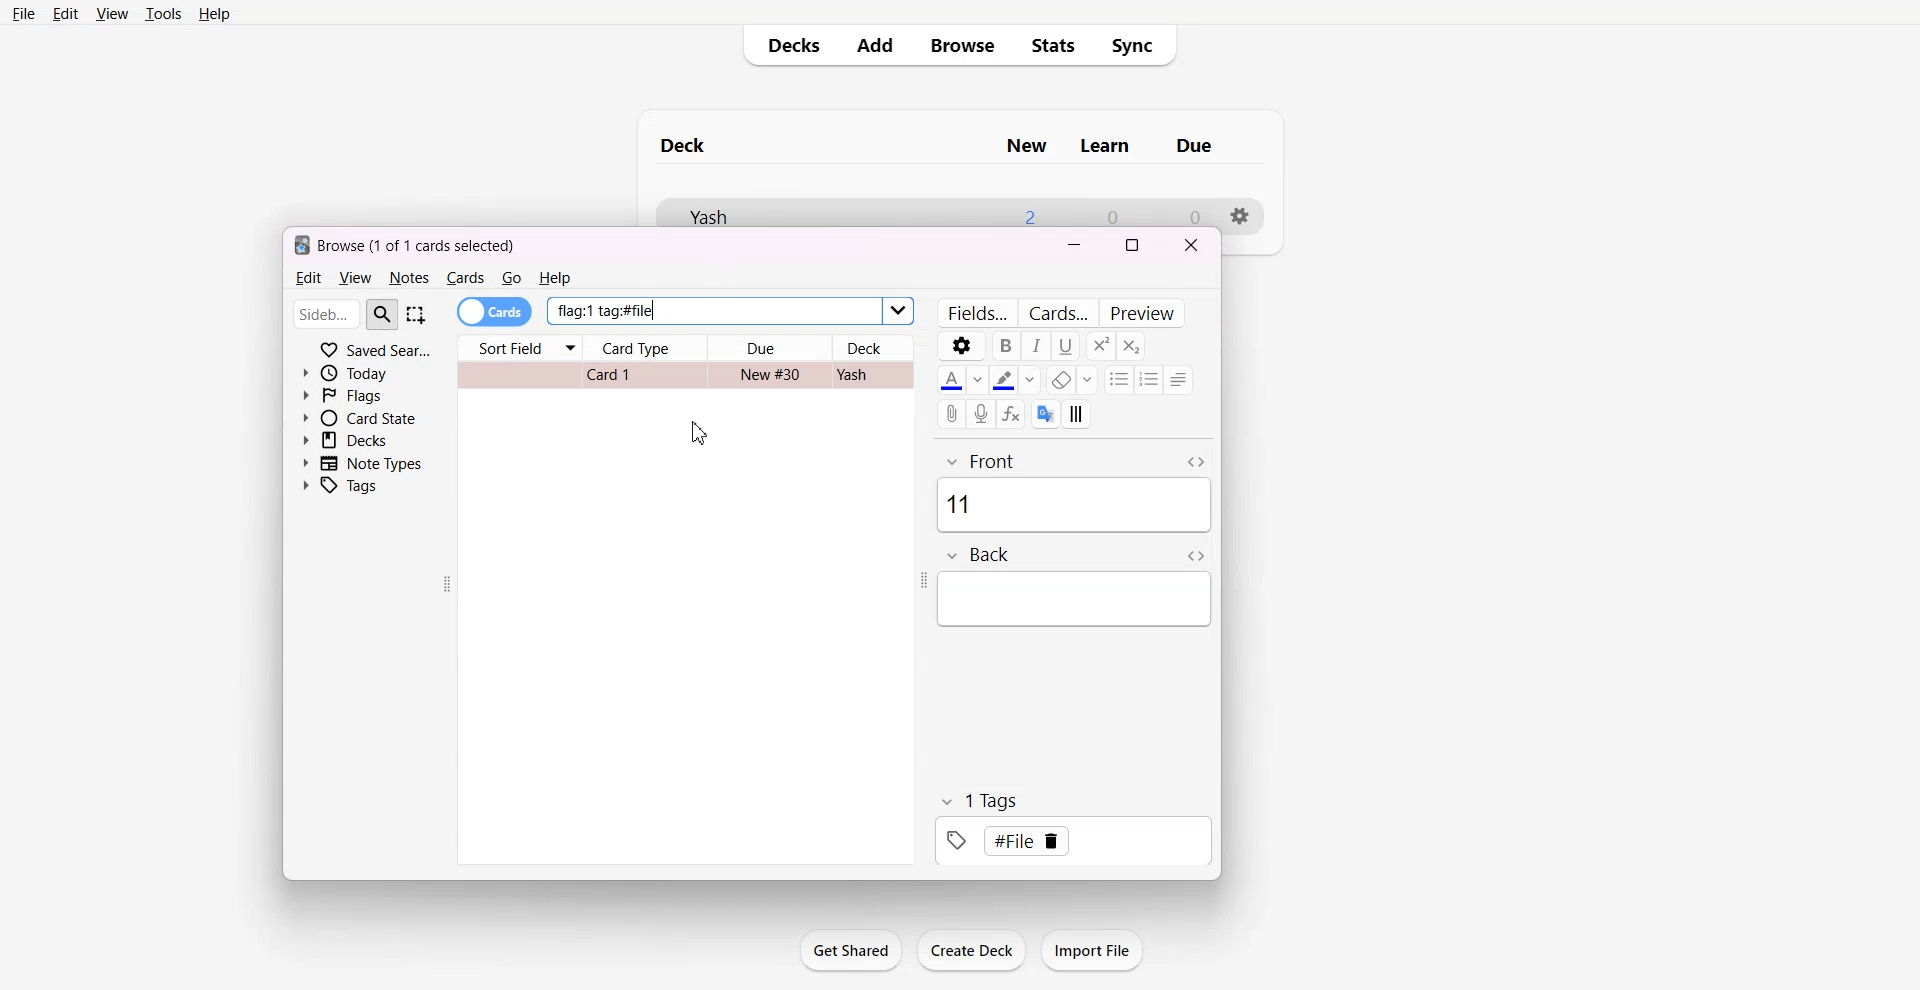 This screenshot has height=990, width=1920. Describe the element at coordinates (1146, 311) in the screenshot. I see `Preview` at that location.